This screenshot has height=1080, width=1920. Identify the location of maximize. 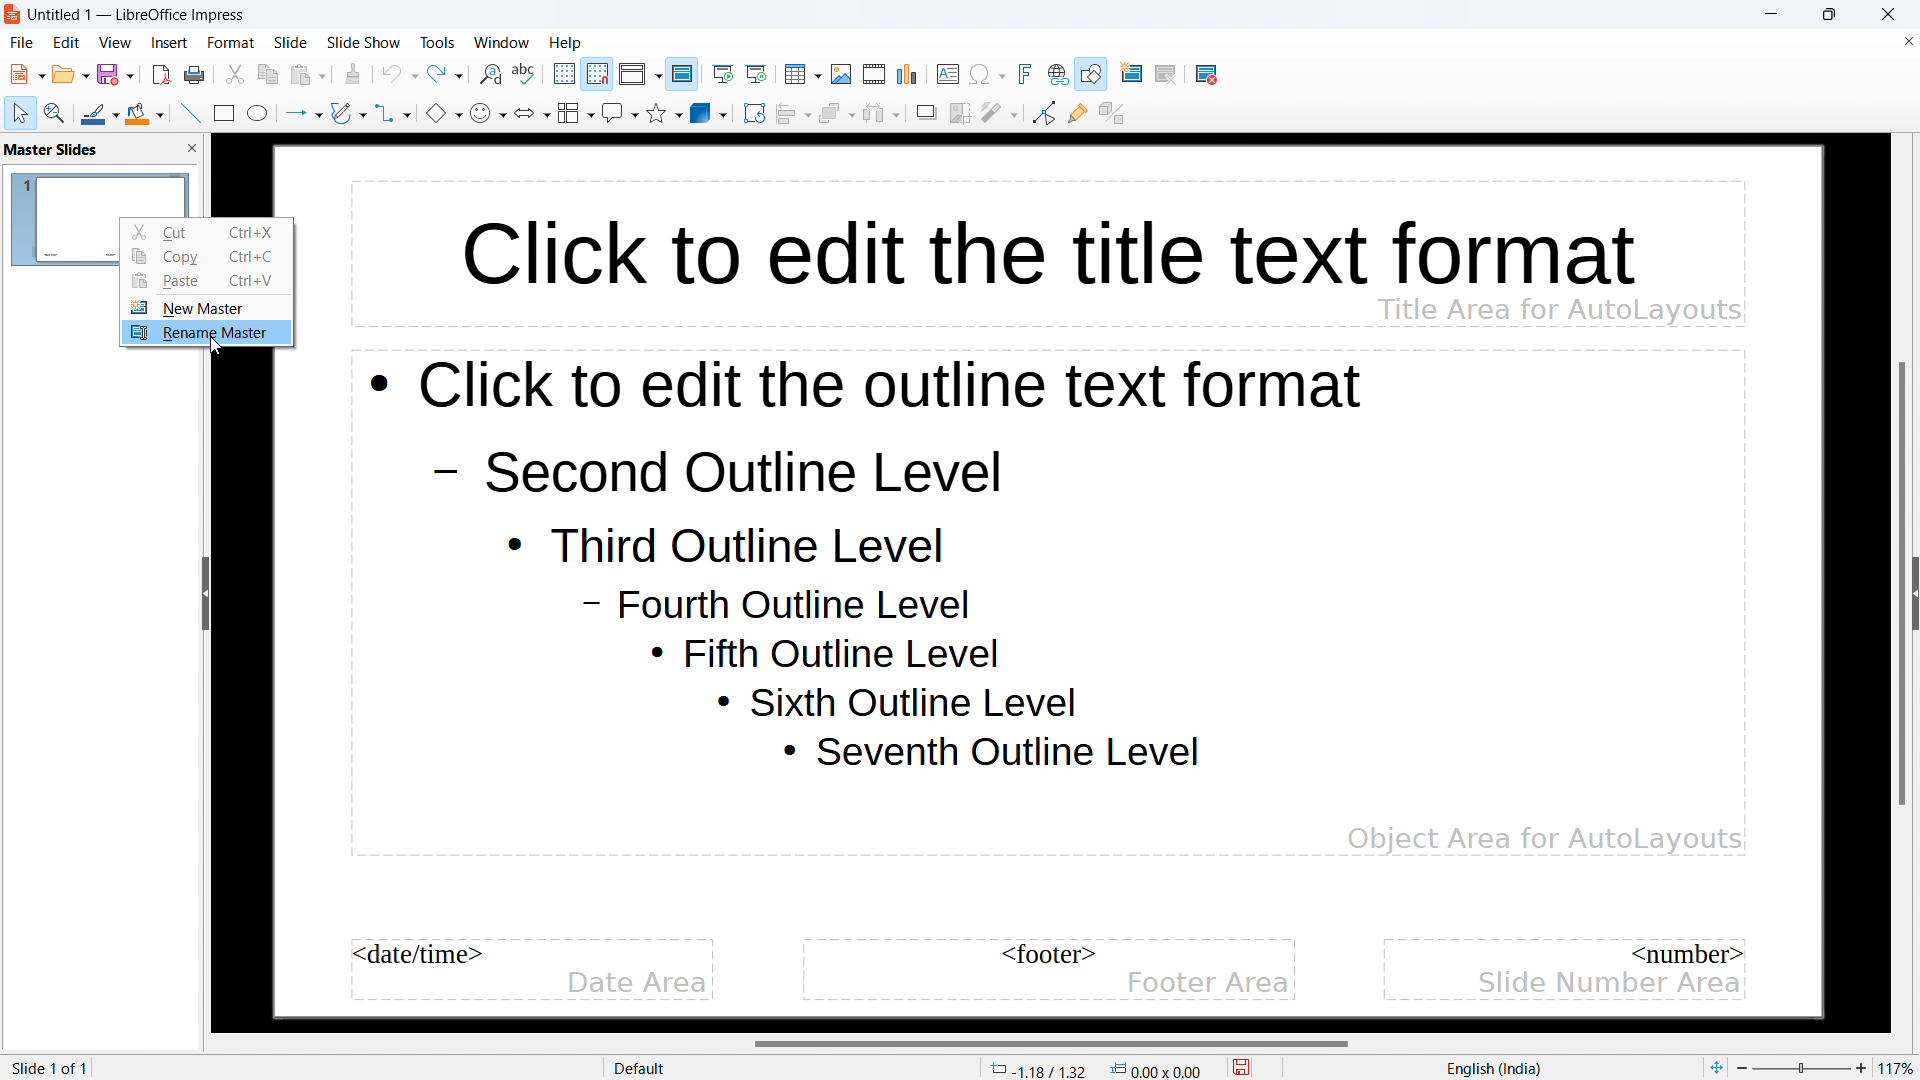
(1828, 14).